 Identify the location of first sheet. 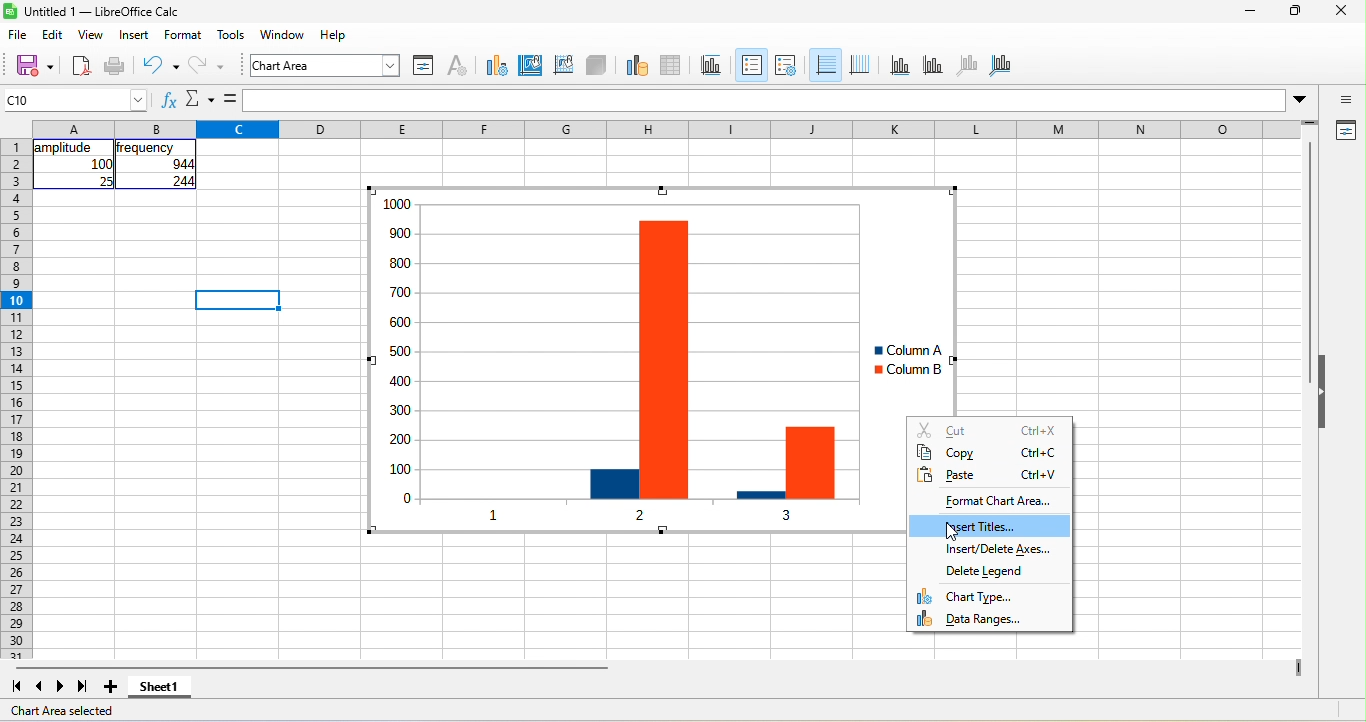
(16, 687).